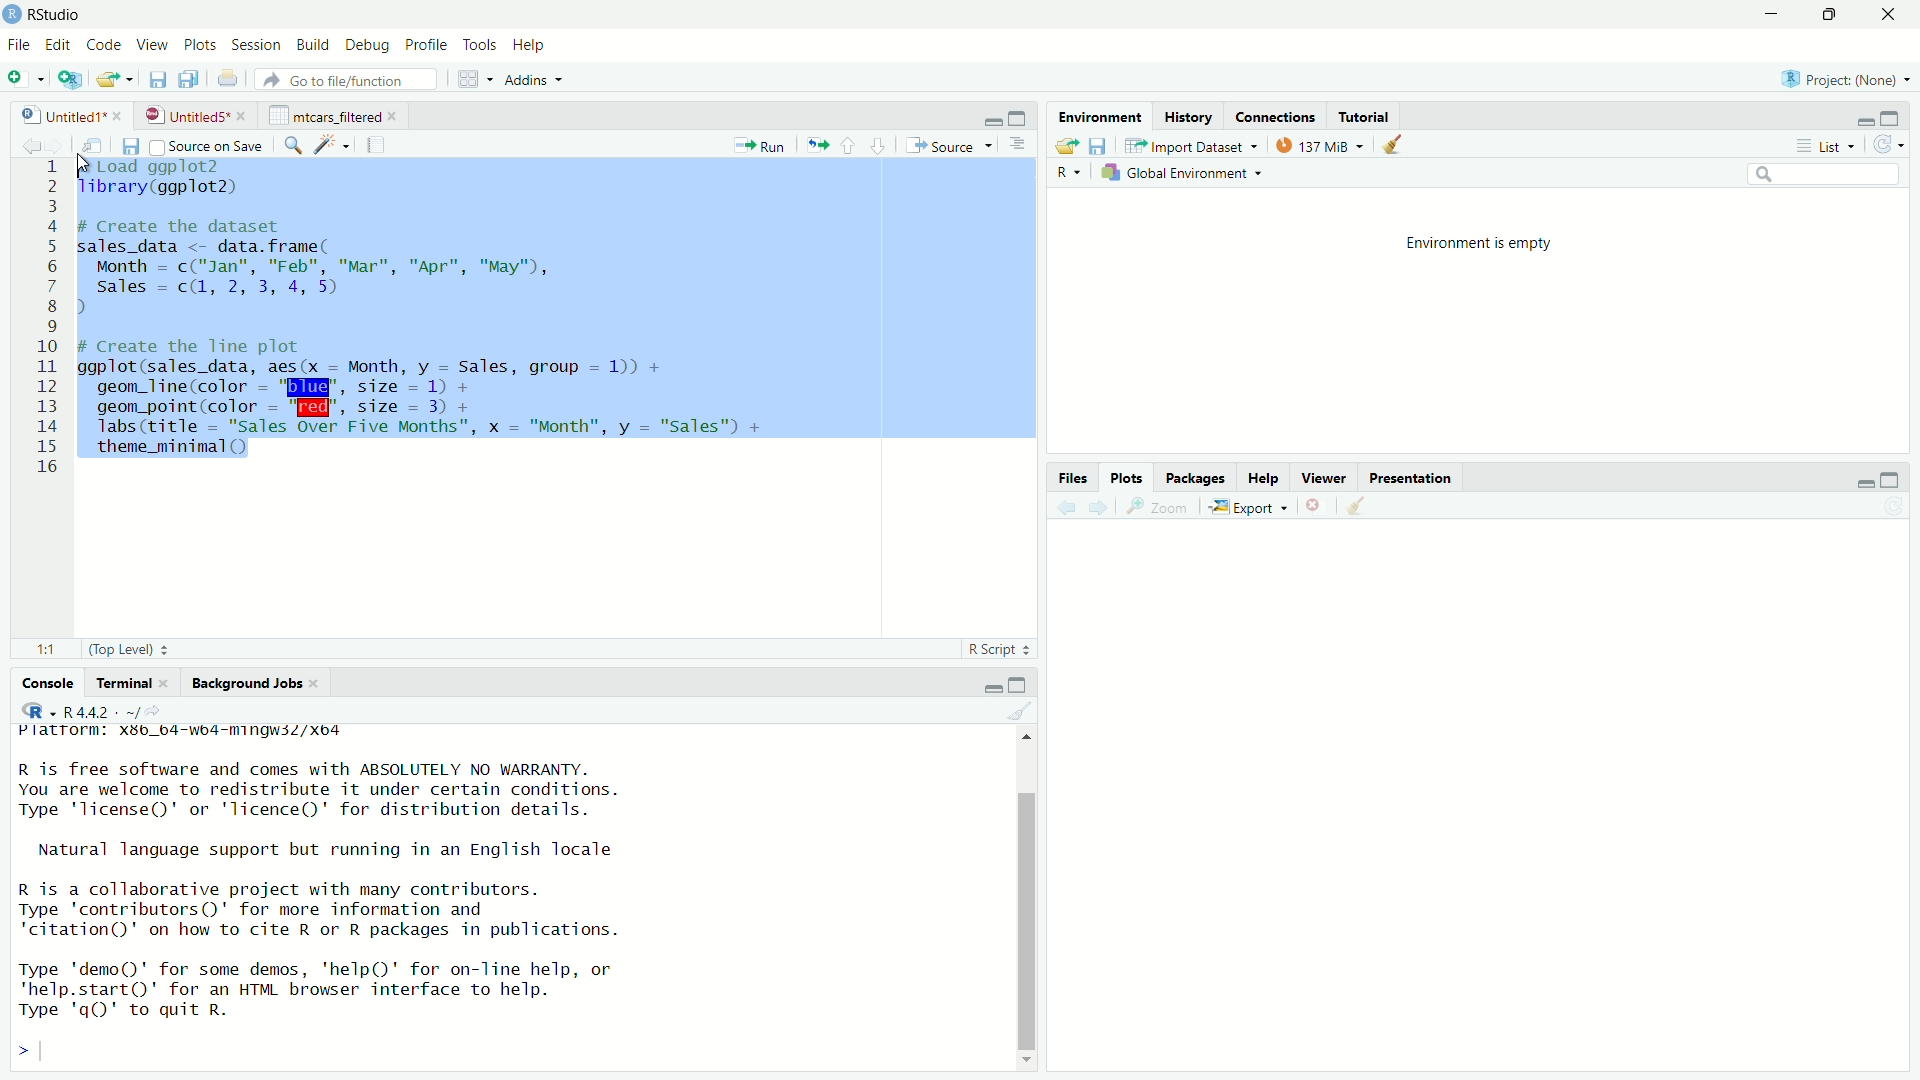 This screenshot has width=1920, height=1080. What do you see at coordinates (1414, 480) in the screenshot?
I see `presentation` at bounding box center [1414, 480].